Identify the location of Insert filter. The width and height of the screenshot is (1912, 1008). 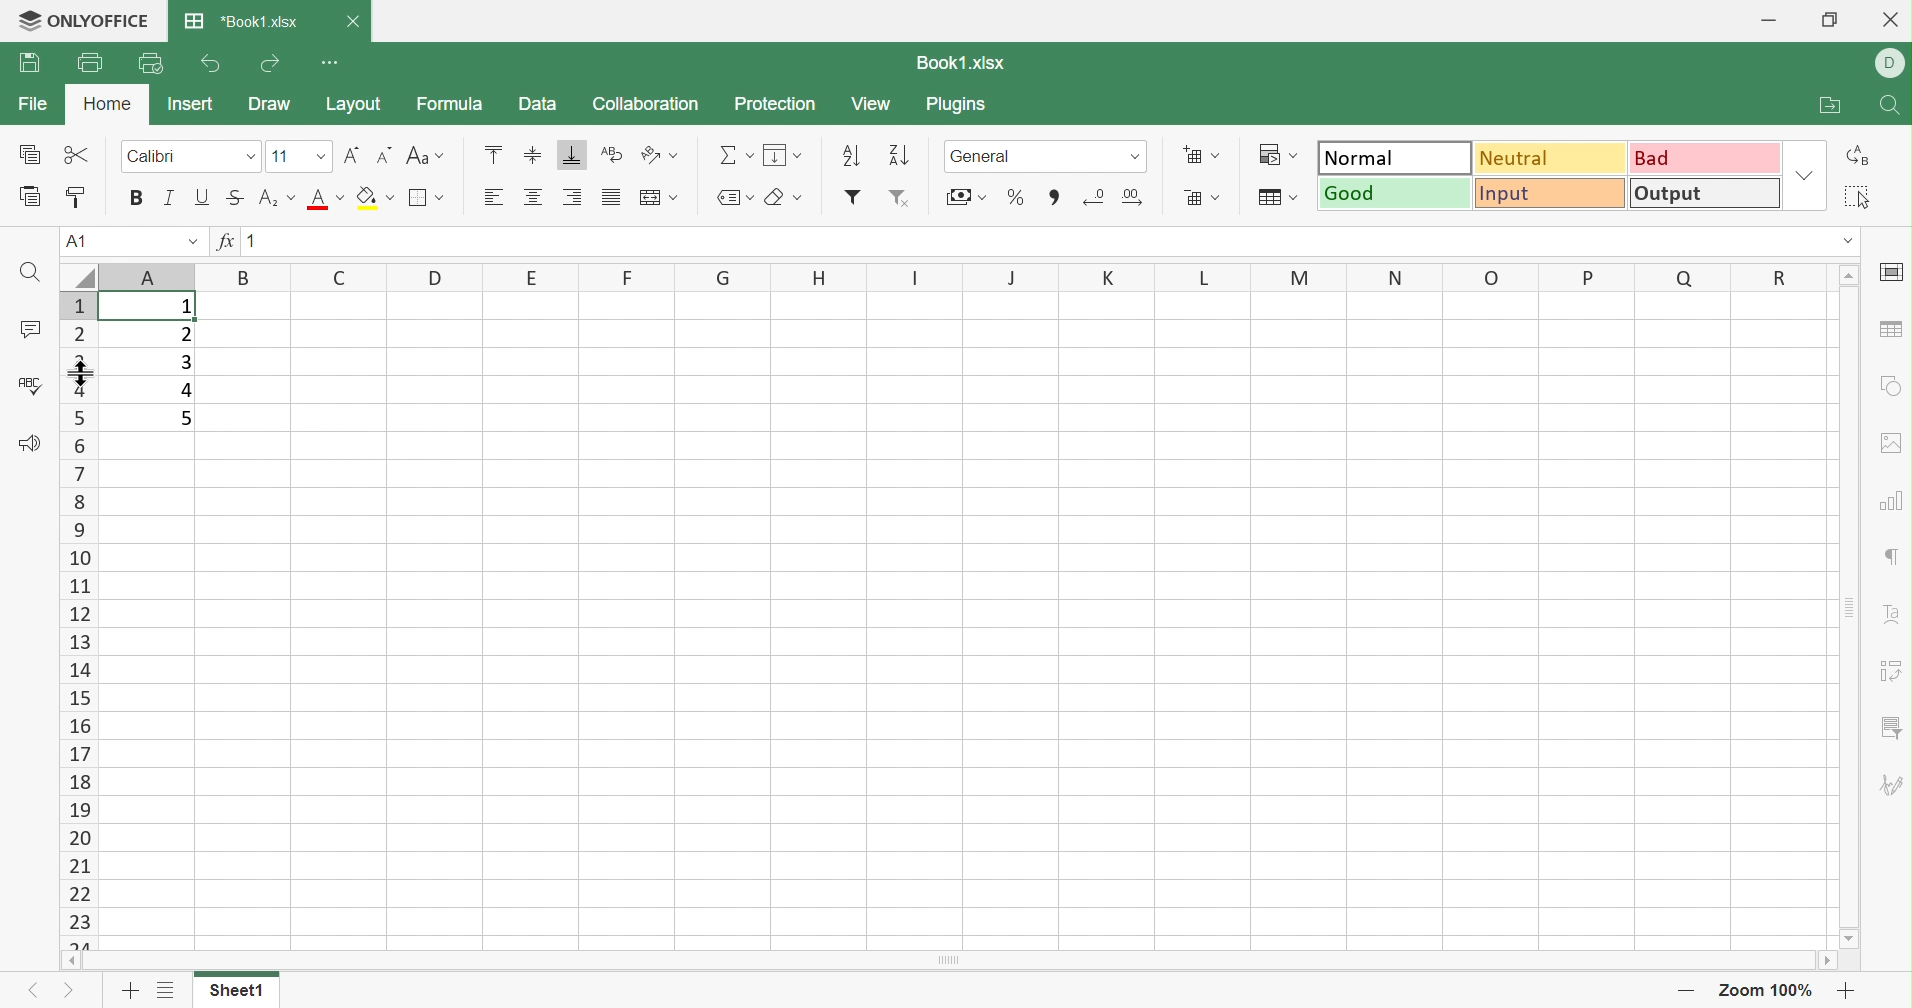
(852, 200).